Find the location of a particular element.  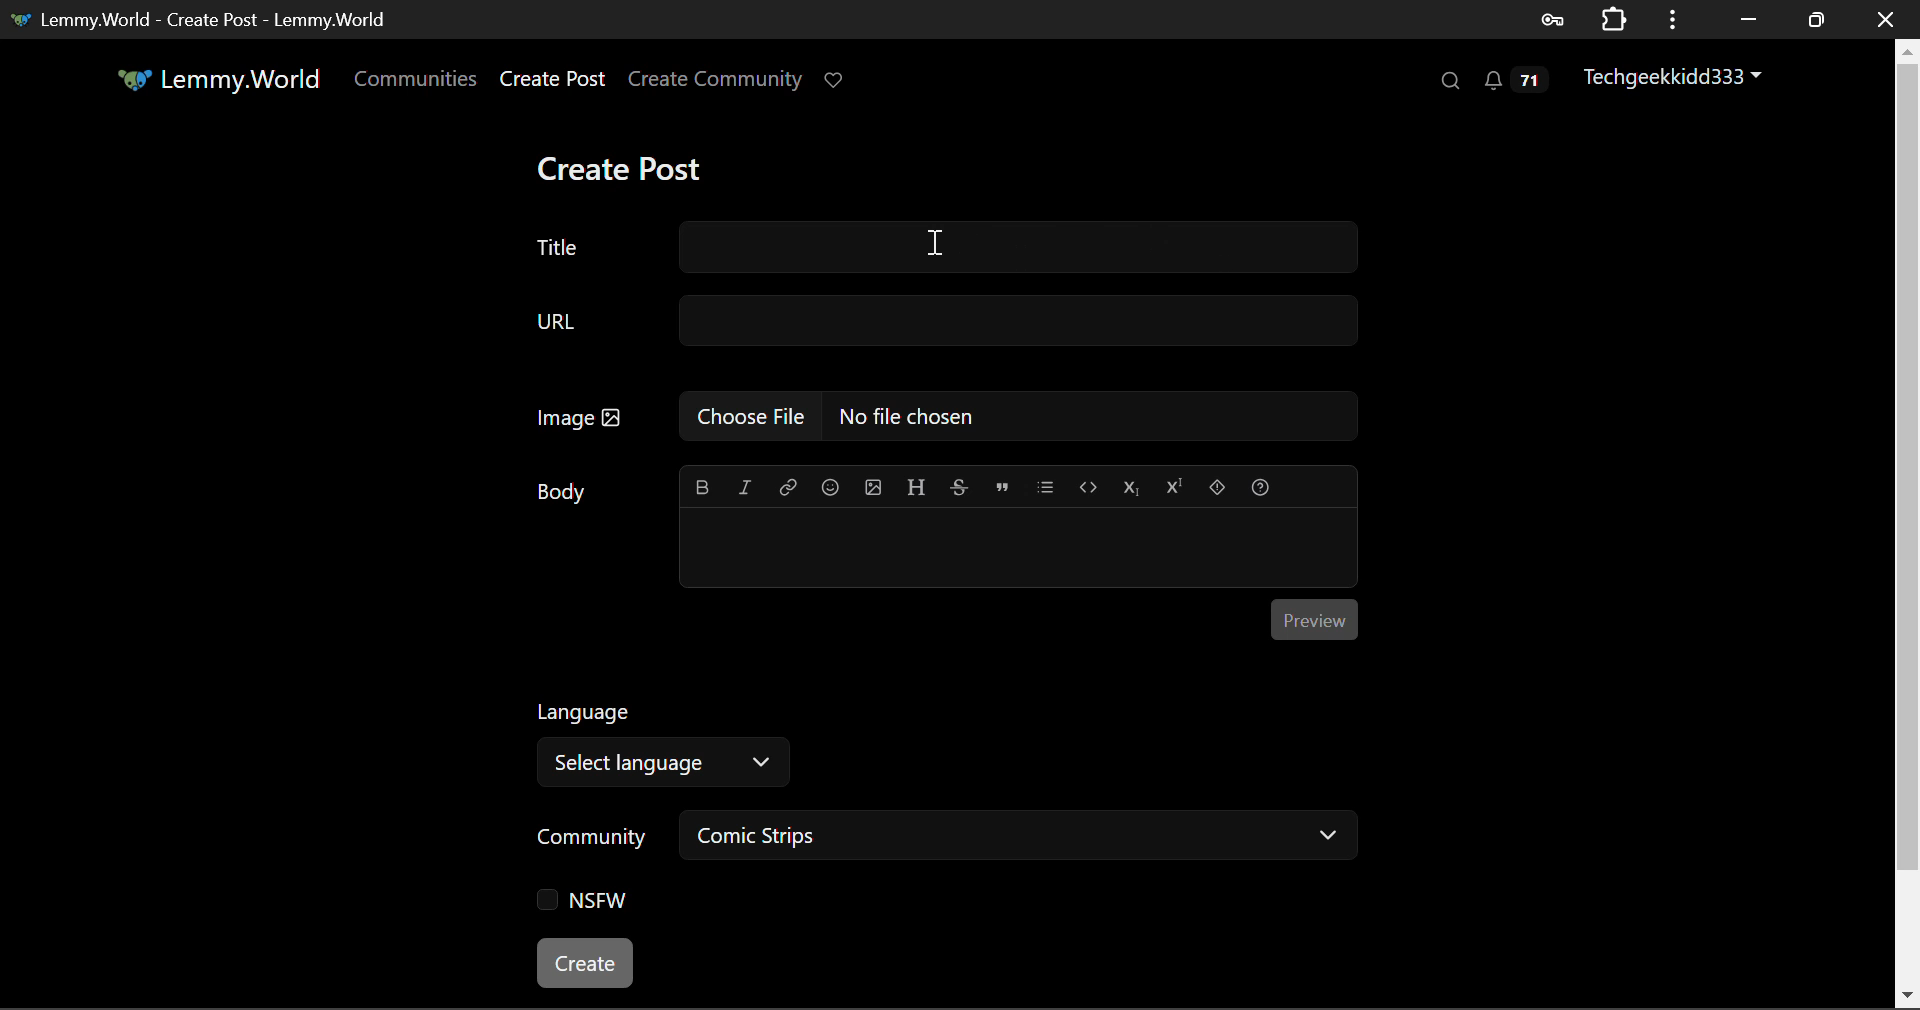

Title is located at coordinates (942, 250).